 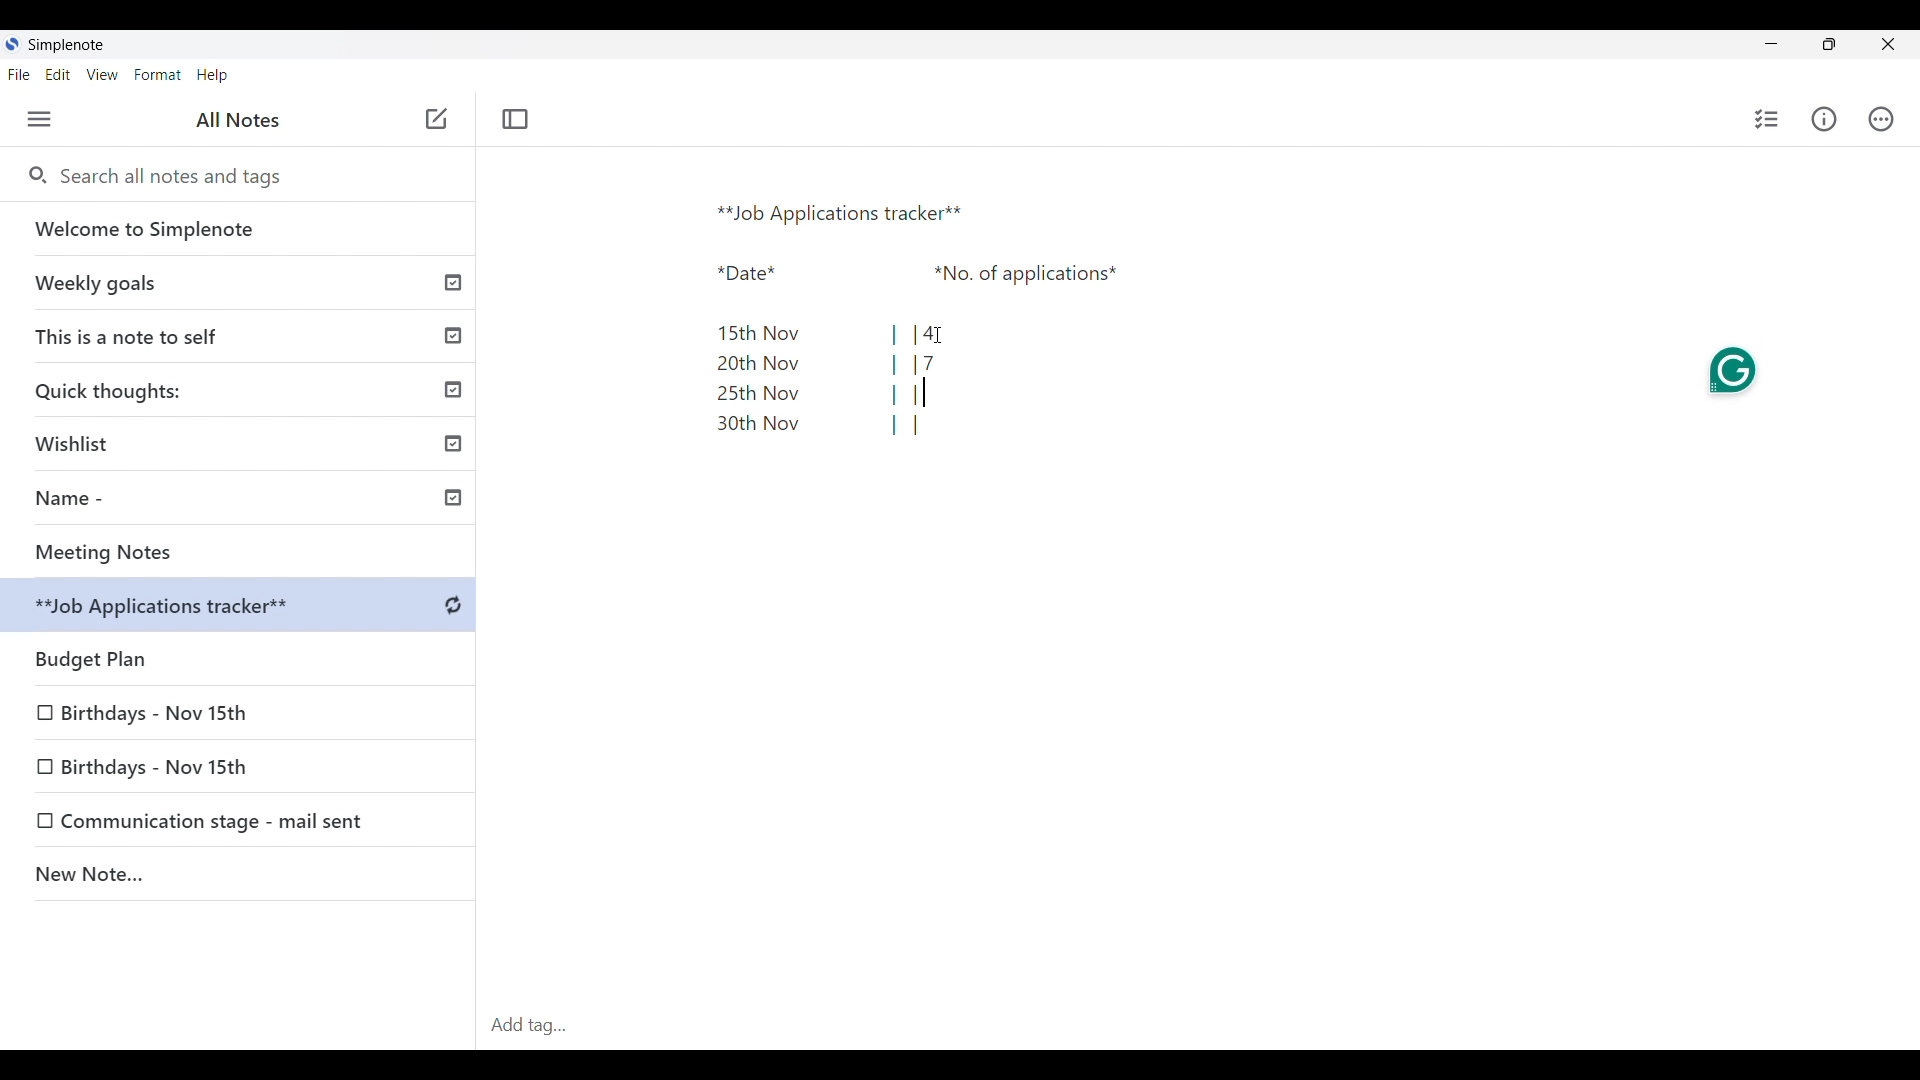 I want to click on Weekly goals, so click(x=238, y=282).